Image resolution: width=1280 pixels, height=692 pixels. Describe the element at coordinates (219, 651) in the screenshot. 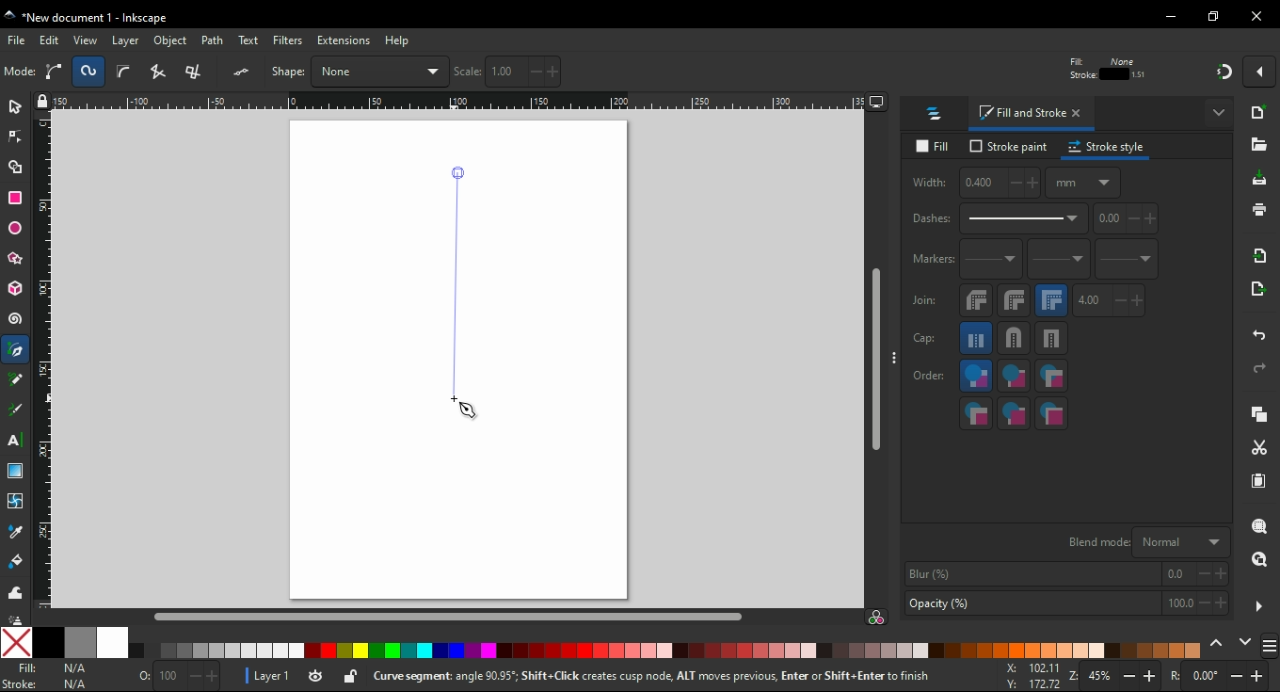

I see `color tone pallete` at that location.